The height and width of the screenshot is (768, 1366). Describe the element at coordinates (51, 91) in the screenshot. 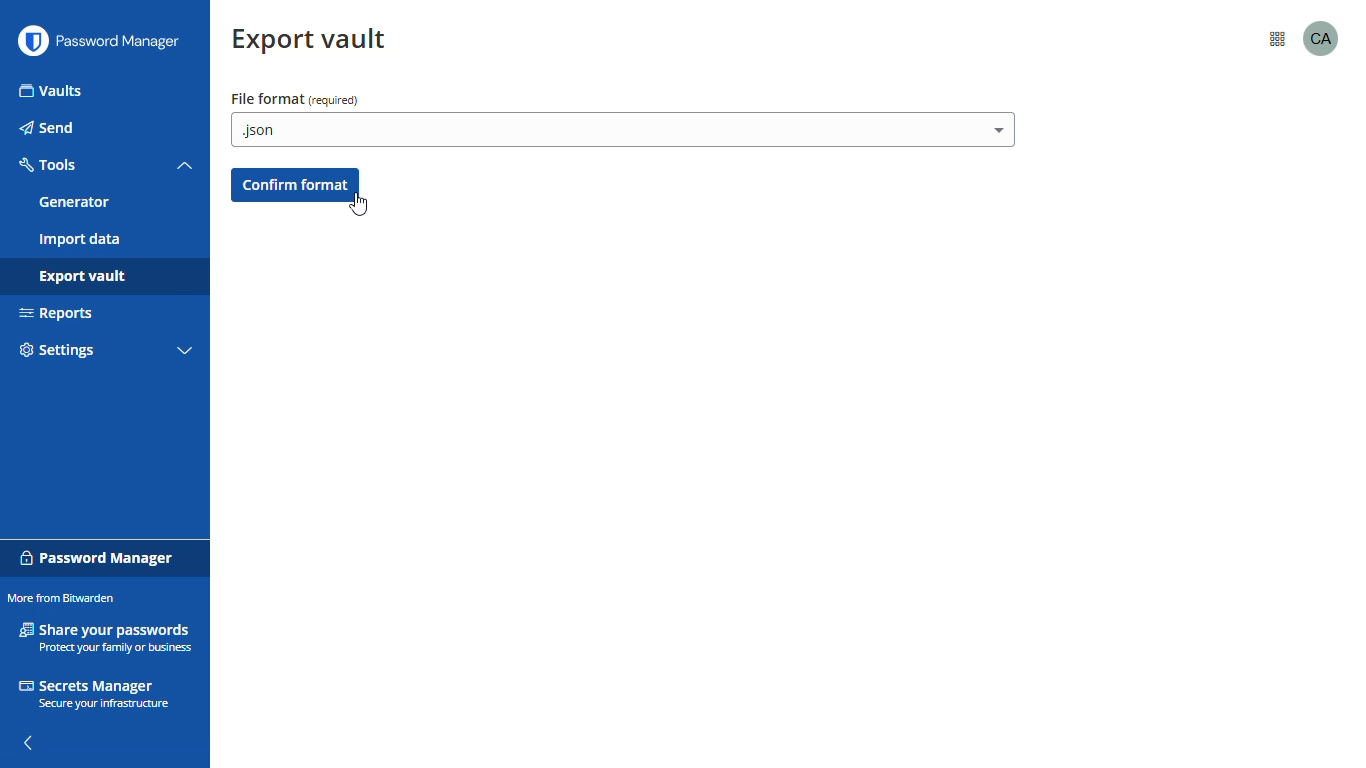

I see `vaults` at that location.